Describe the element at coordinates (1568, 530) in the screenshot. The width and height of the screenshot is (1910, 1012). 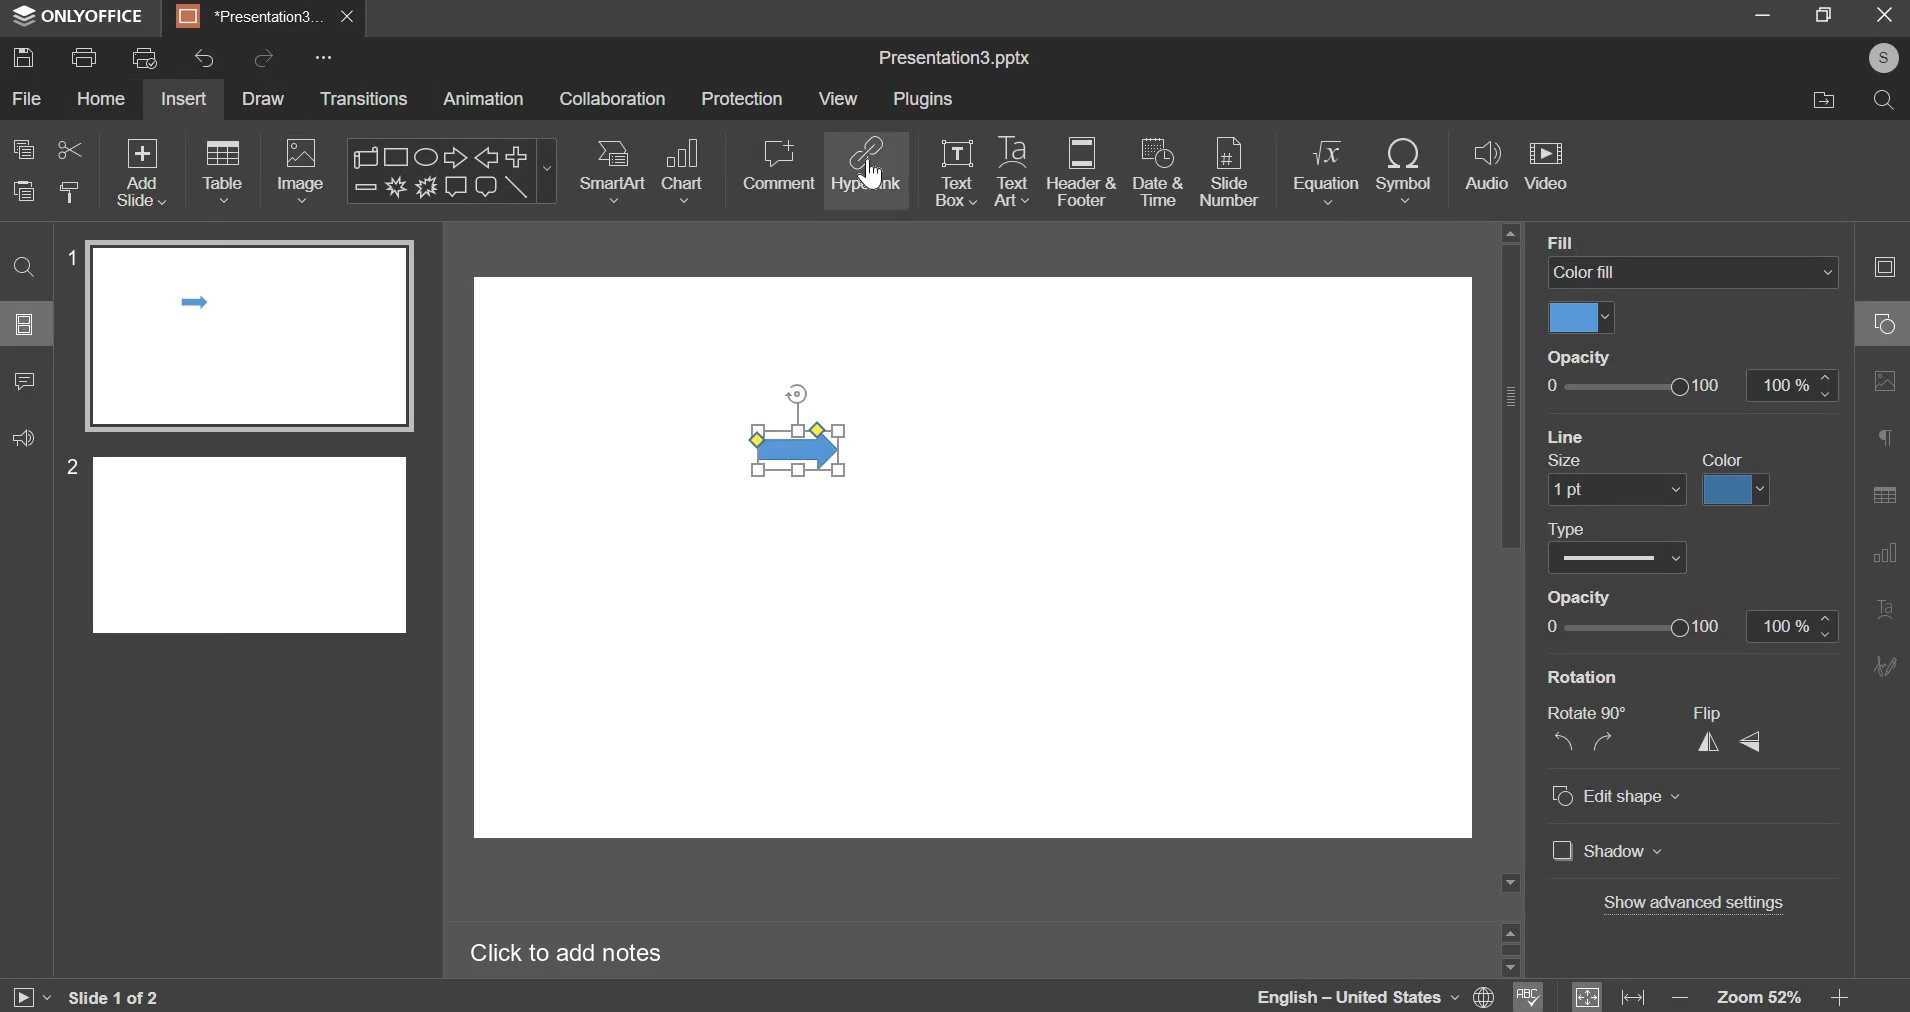
I see `type` at that location.